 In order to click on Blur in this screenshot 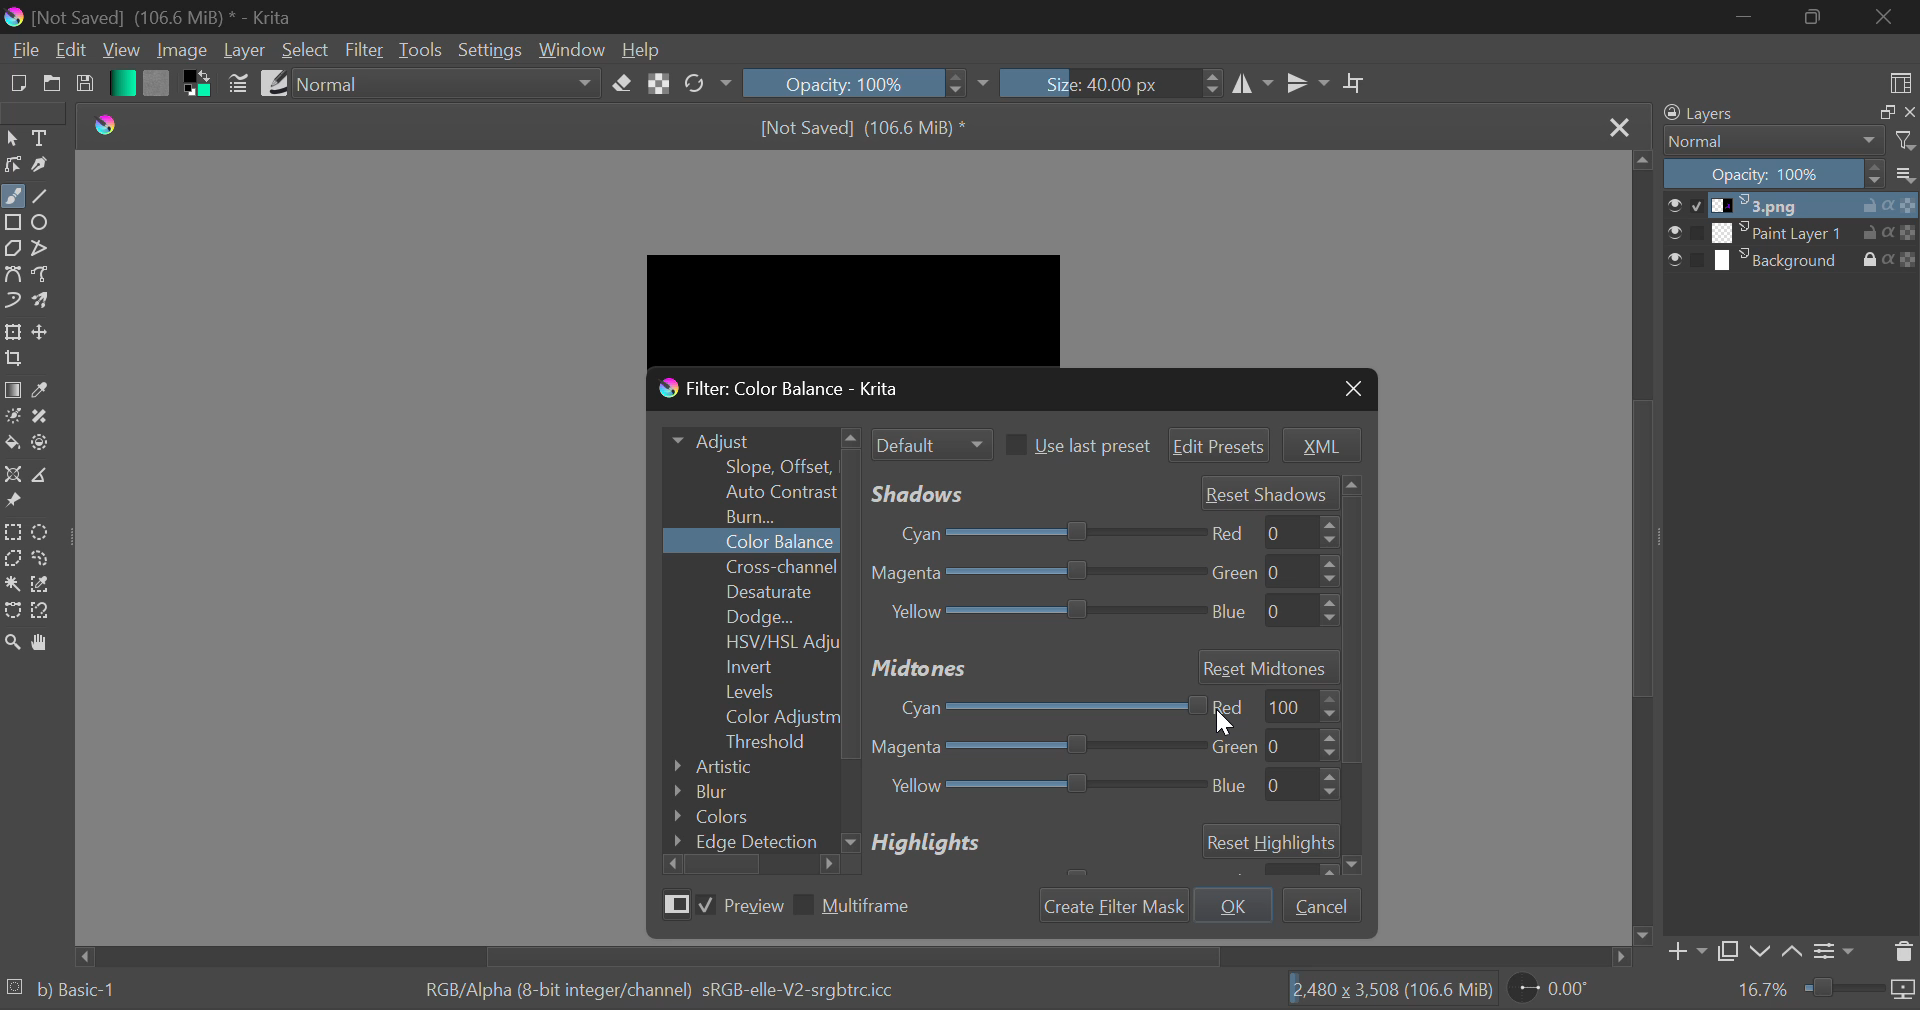, I will do `click(741, 793)`.